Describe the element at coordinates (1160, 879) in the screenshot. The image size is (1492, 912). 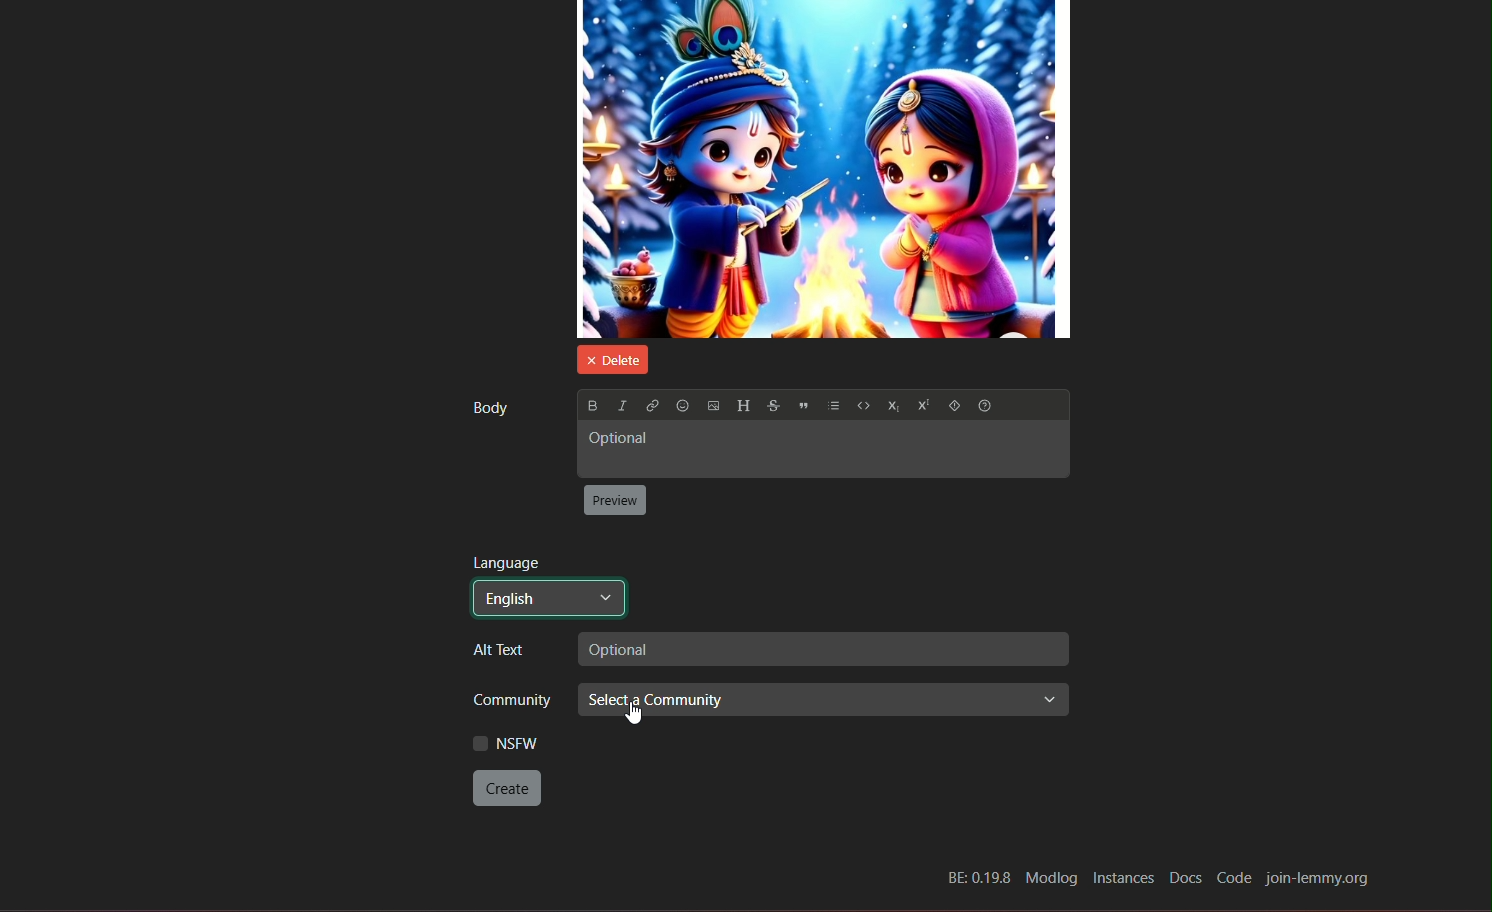
I see `BE:0.198 Modiog Instances Docs Code join-lemmy.org` at that location.